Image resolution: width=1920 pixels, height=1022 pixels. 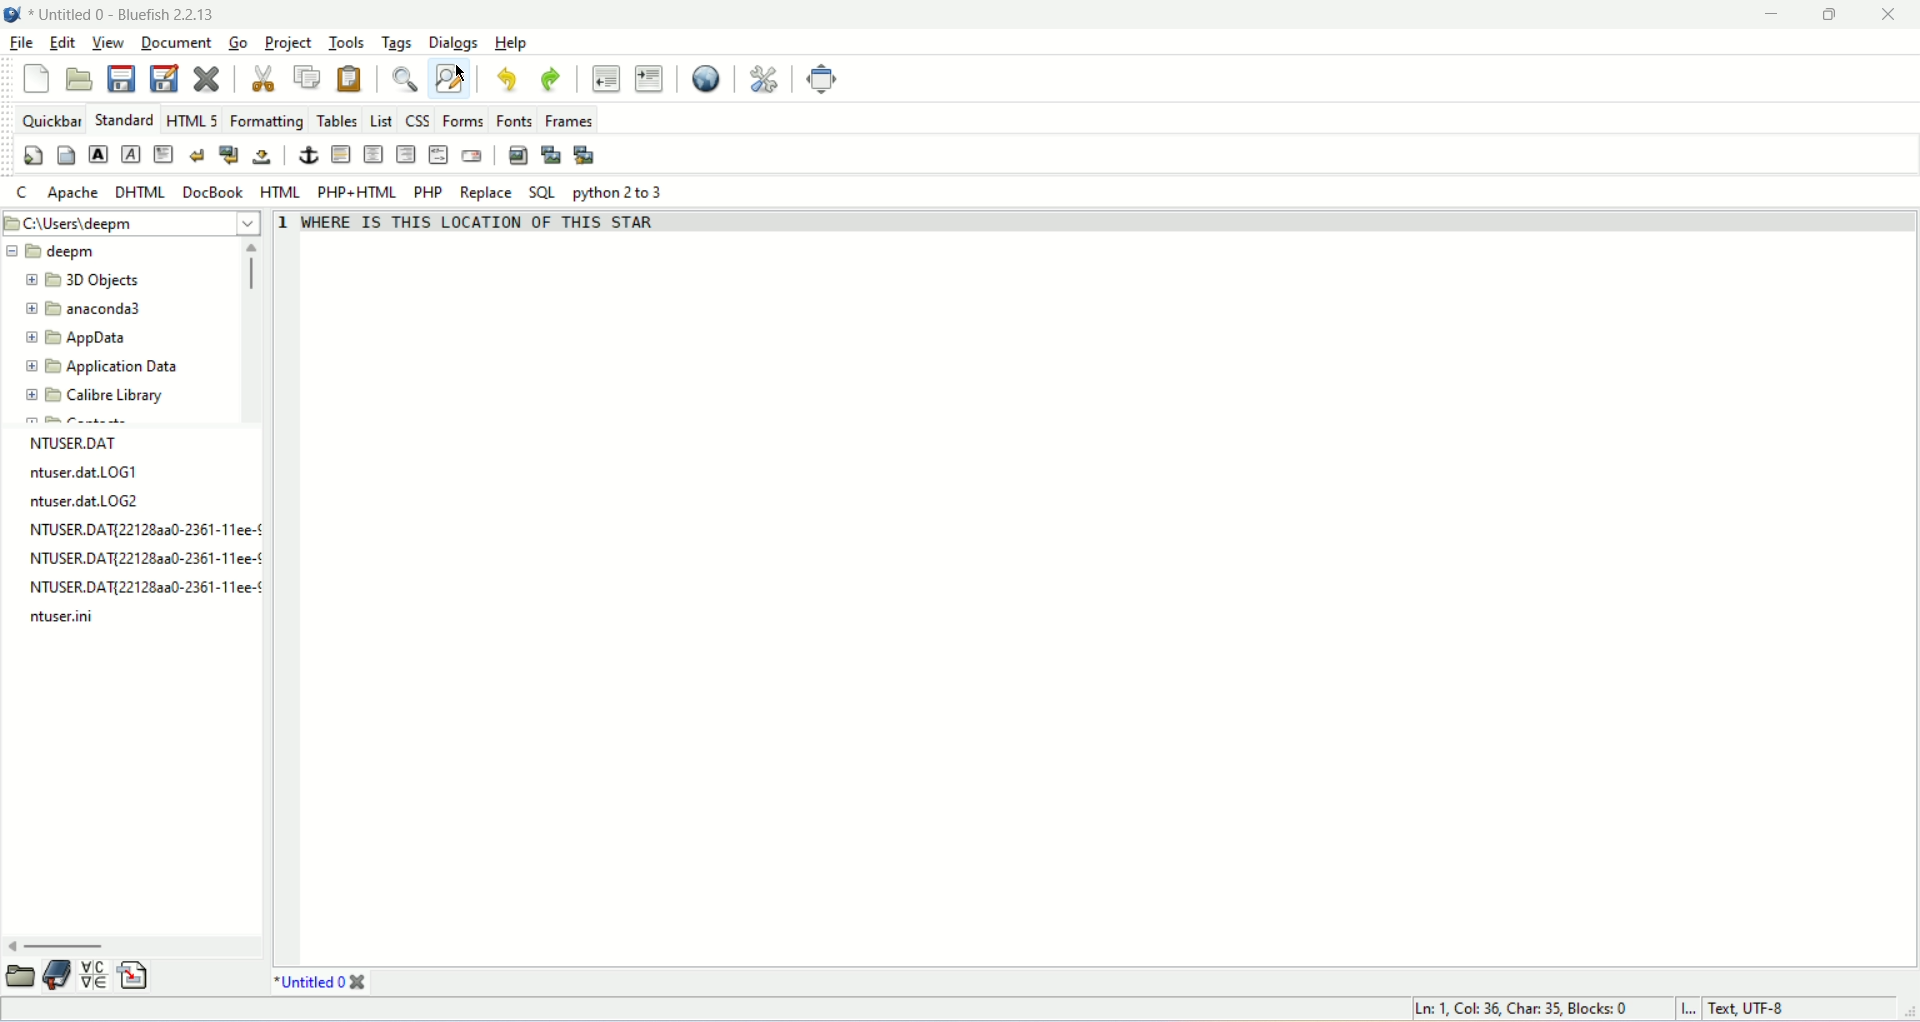 I want to click on scroll bar, so click(x=133, y=947).